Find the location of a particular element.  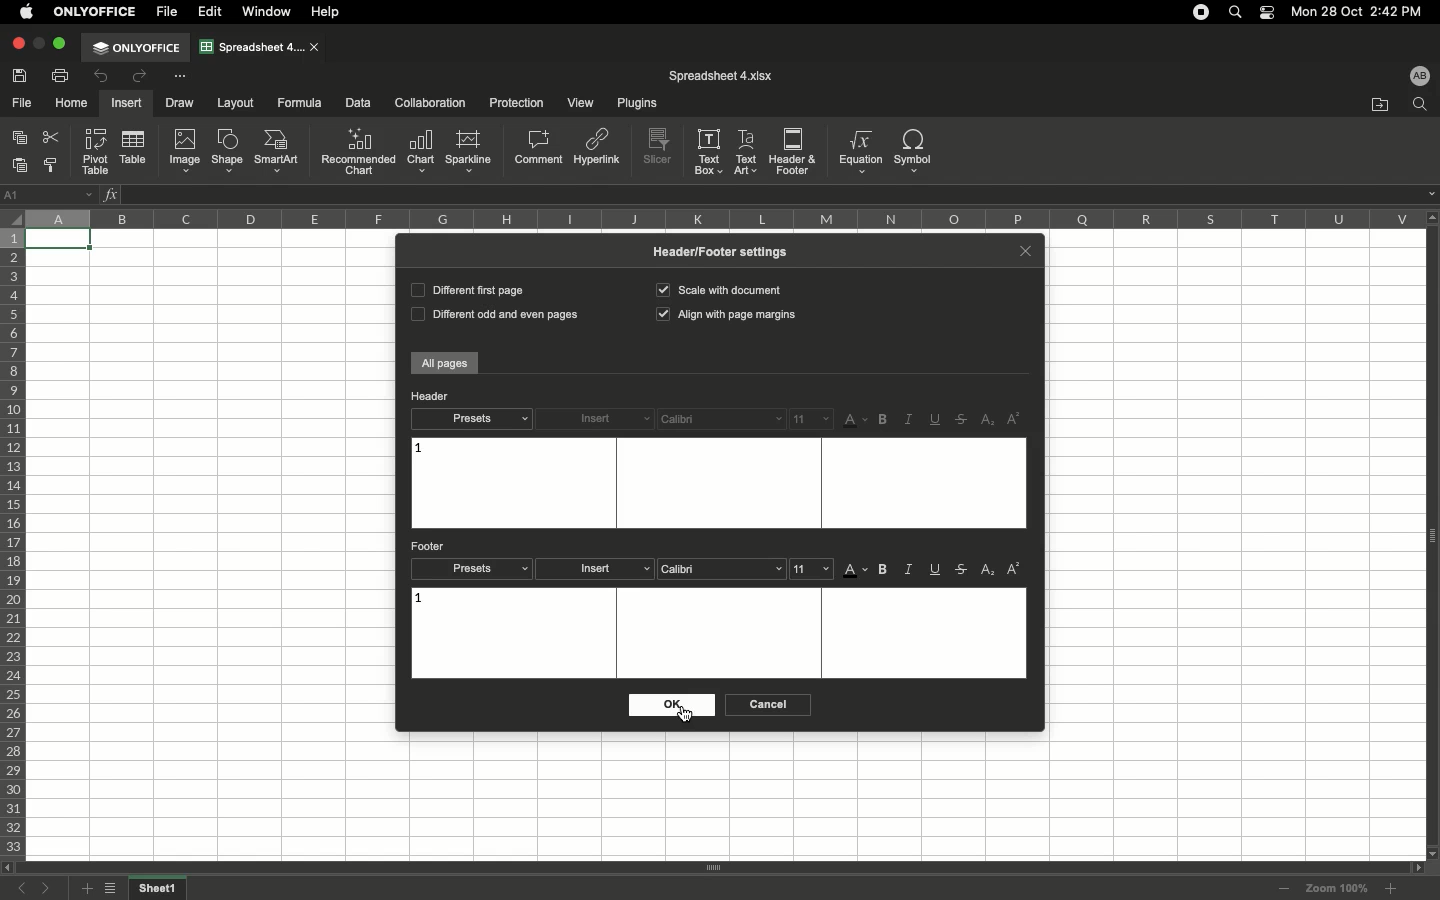

Subscript is located at coordinates (989, 570).